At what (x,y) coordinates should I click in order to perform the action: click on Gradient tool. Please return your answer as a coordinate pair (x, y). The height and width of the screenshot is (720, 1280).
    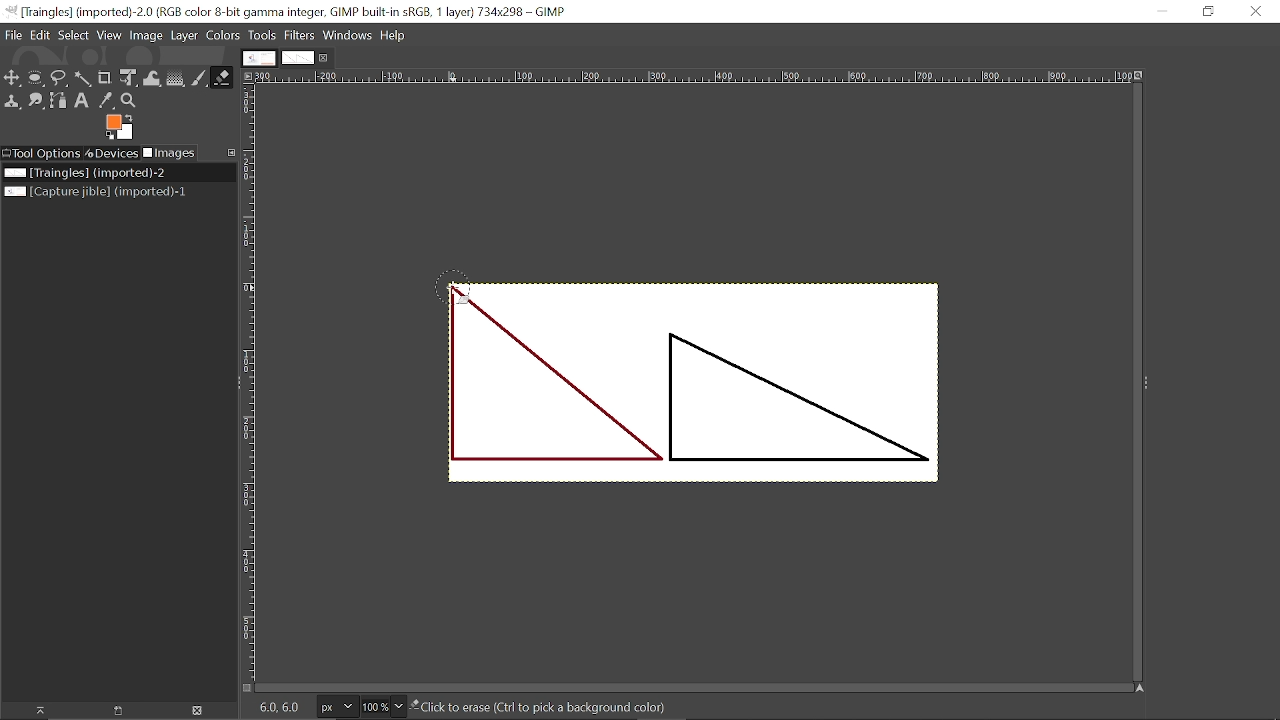
    Looking at the image, I should click on (176, 78).